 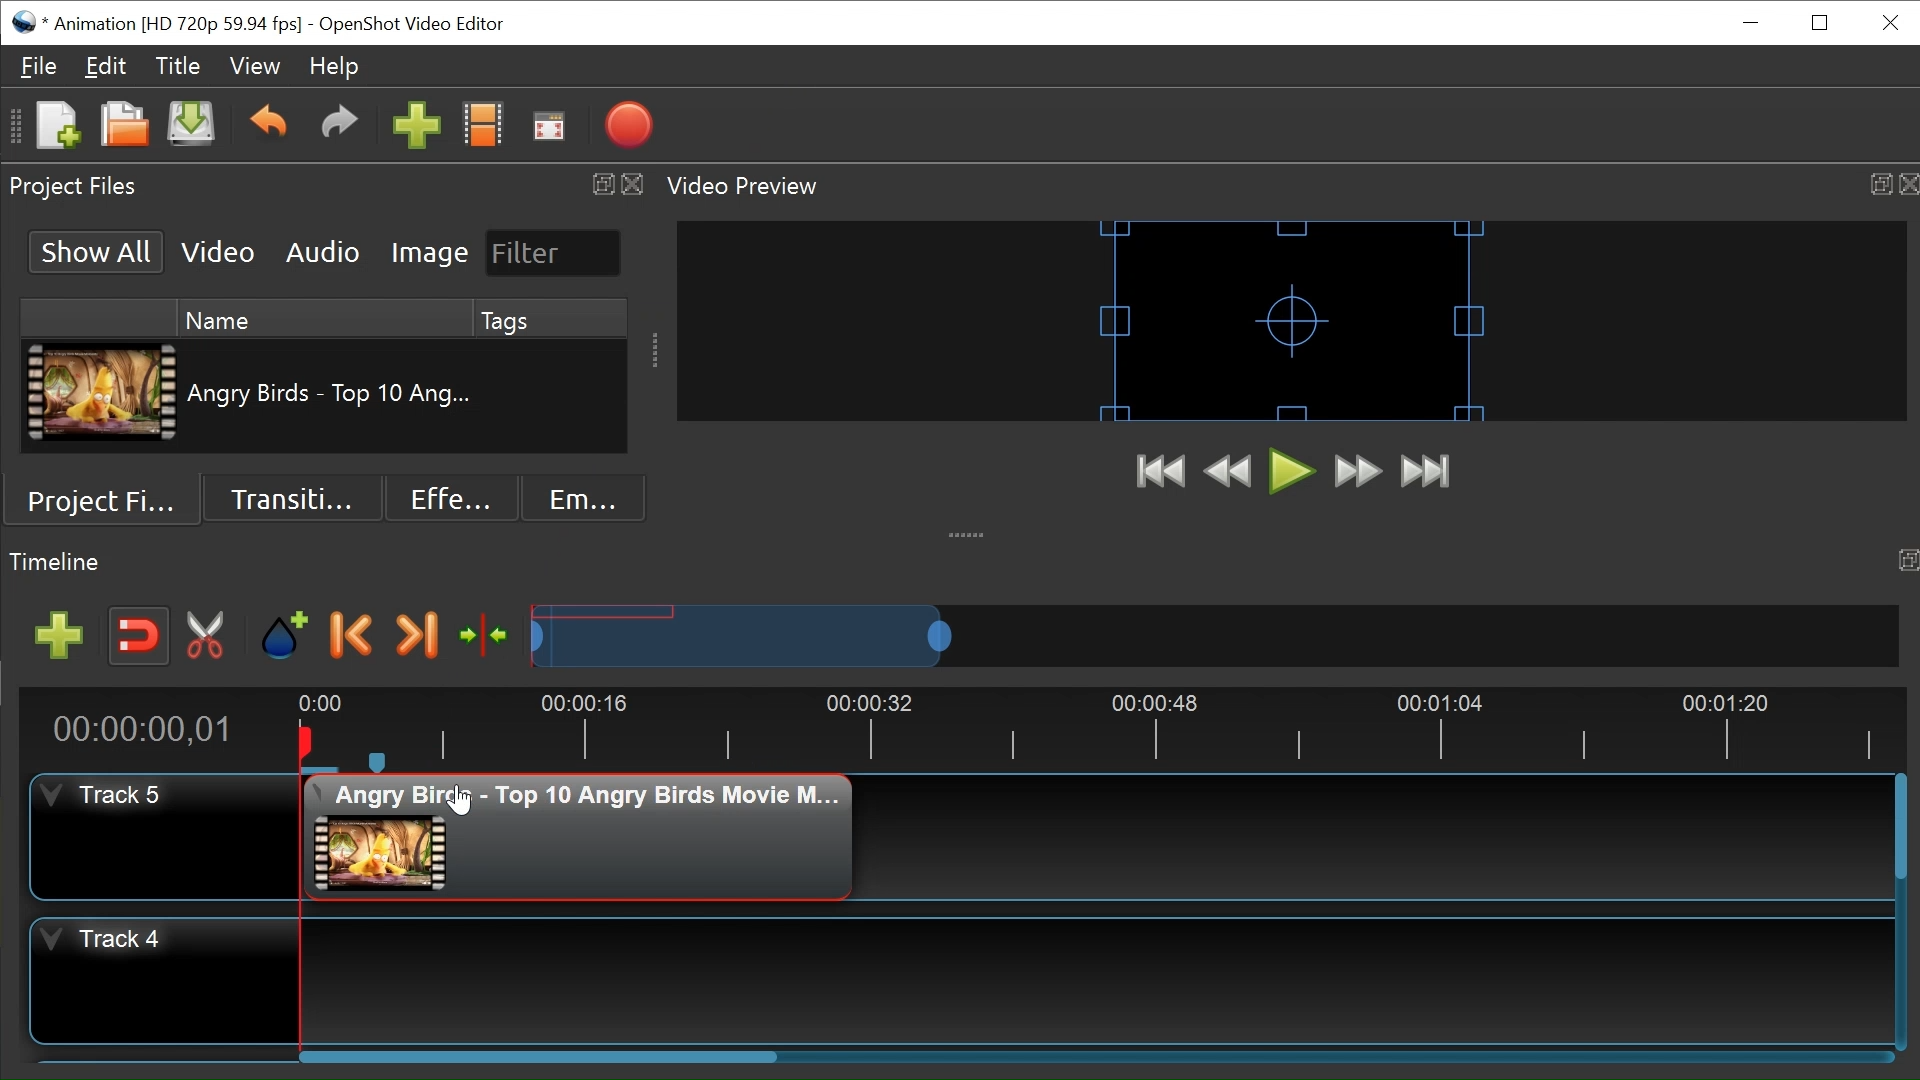 I want to click on Project Name, so click(x=175, y=25).